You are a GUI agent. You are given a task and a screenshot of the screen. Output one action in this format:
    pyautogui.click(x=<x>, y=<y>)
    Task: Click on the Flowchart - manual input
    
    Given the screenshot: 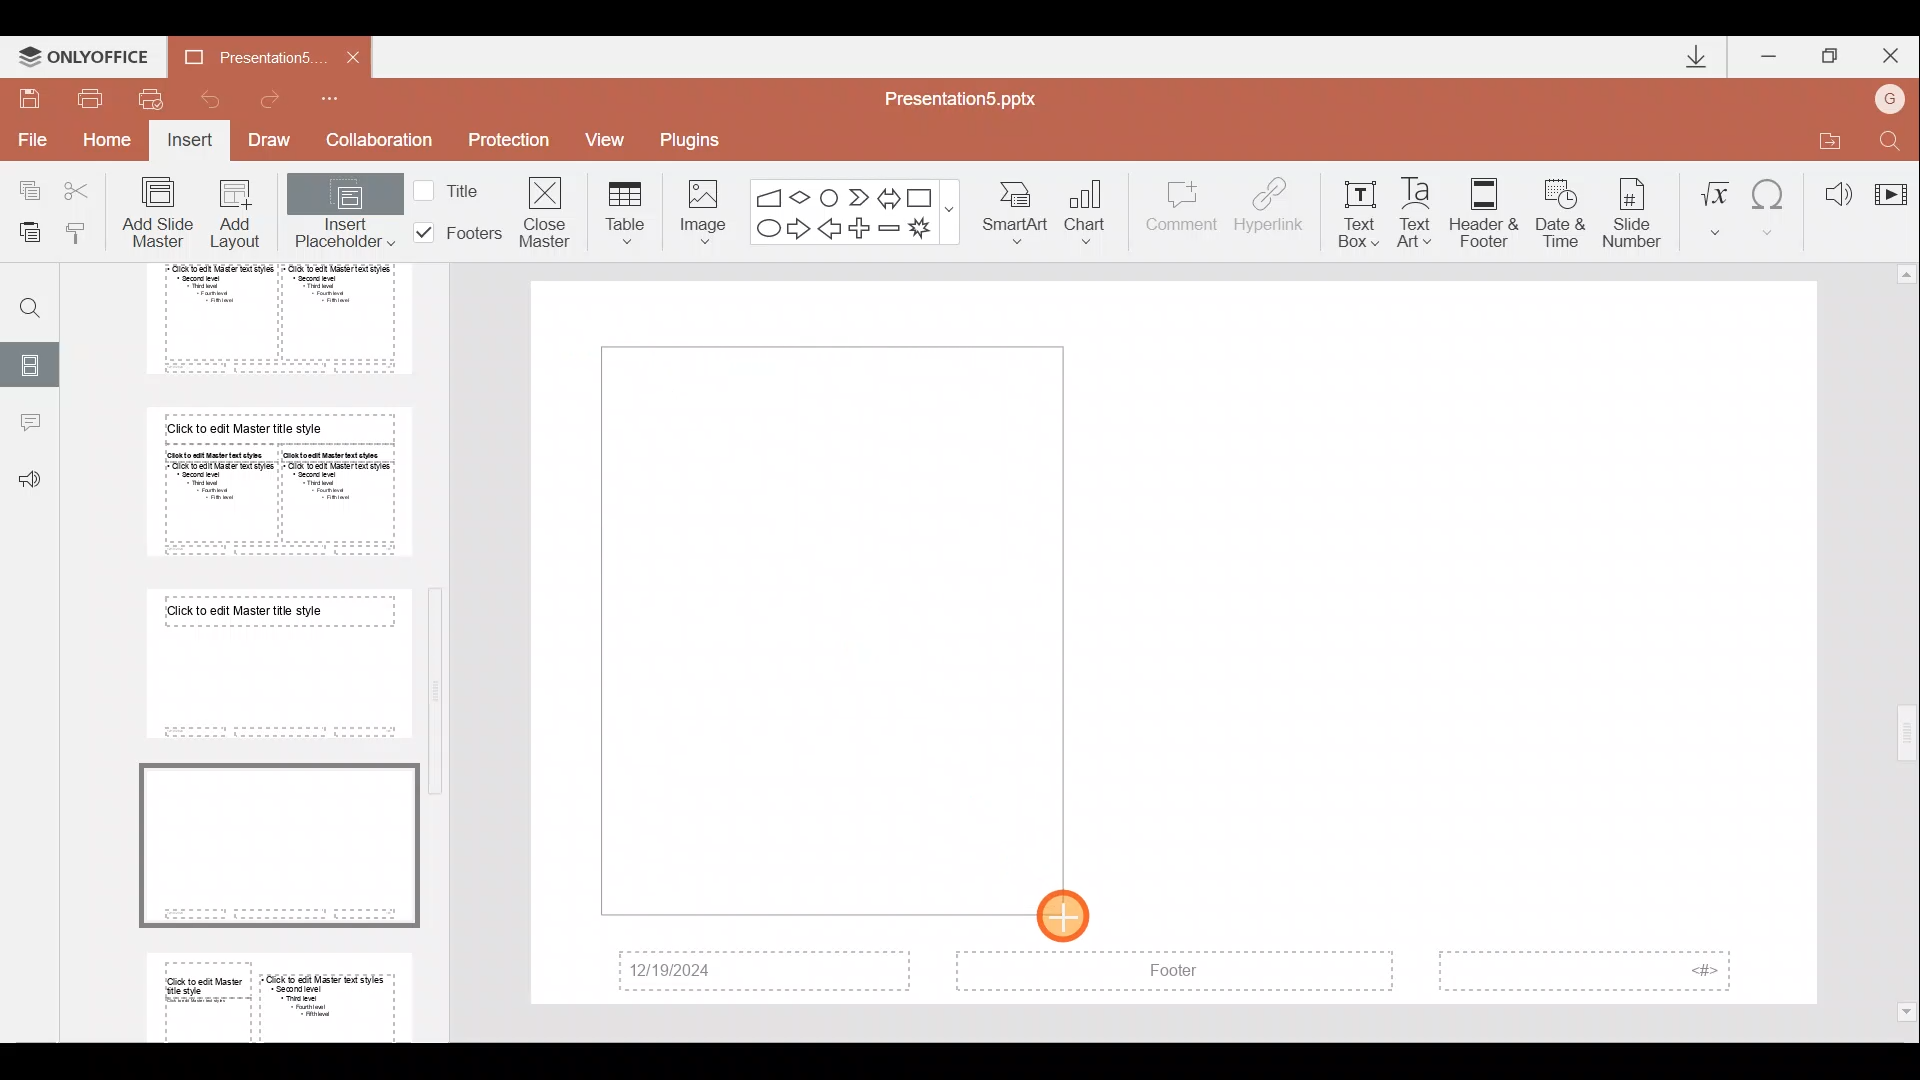 What is the action you would take?
    pyautogui.click(x=768, y=194)
    